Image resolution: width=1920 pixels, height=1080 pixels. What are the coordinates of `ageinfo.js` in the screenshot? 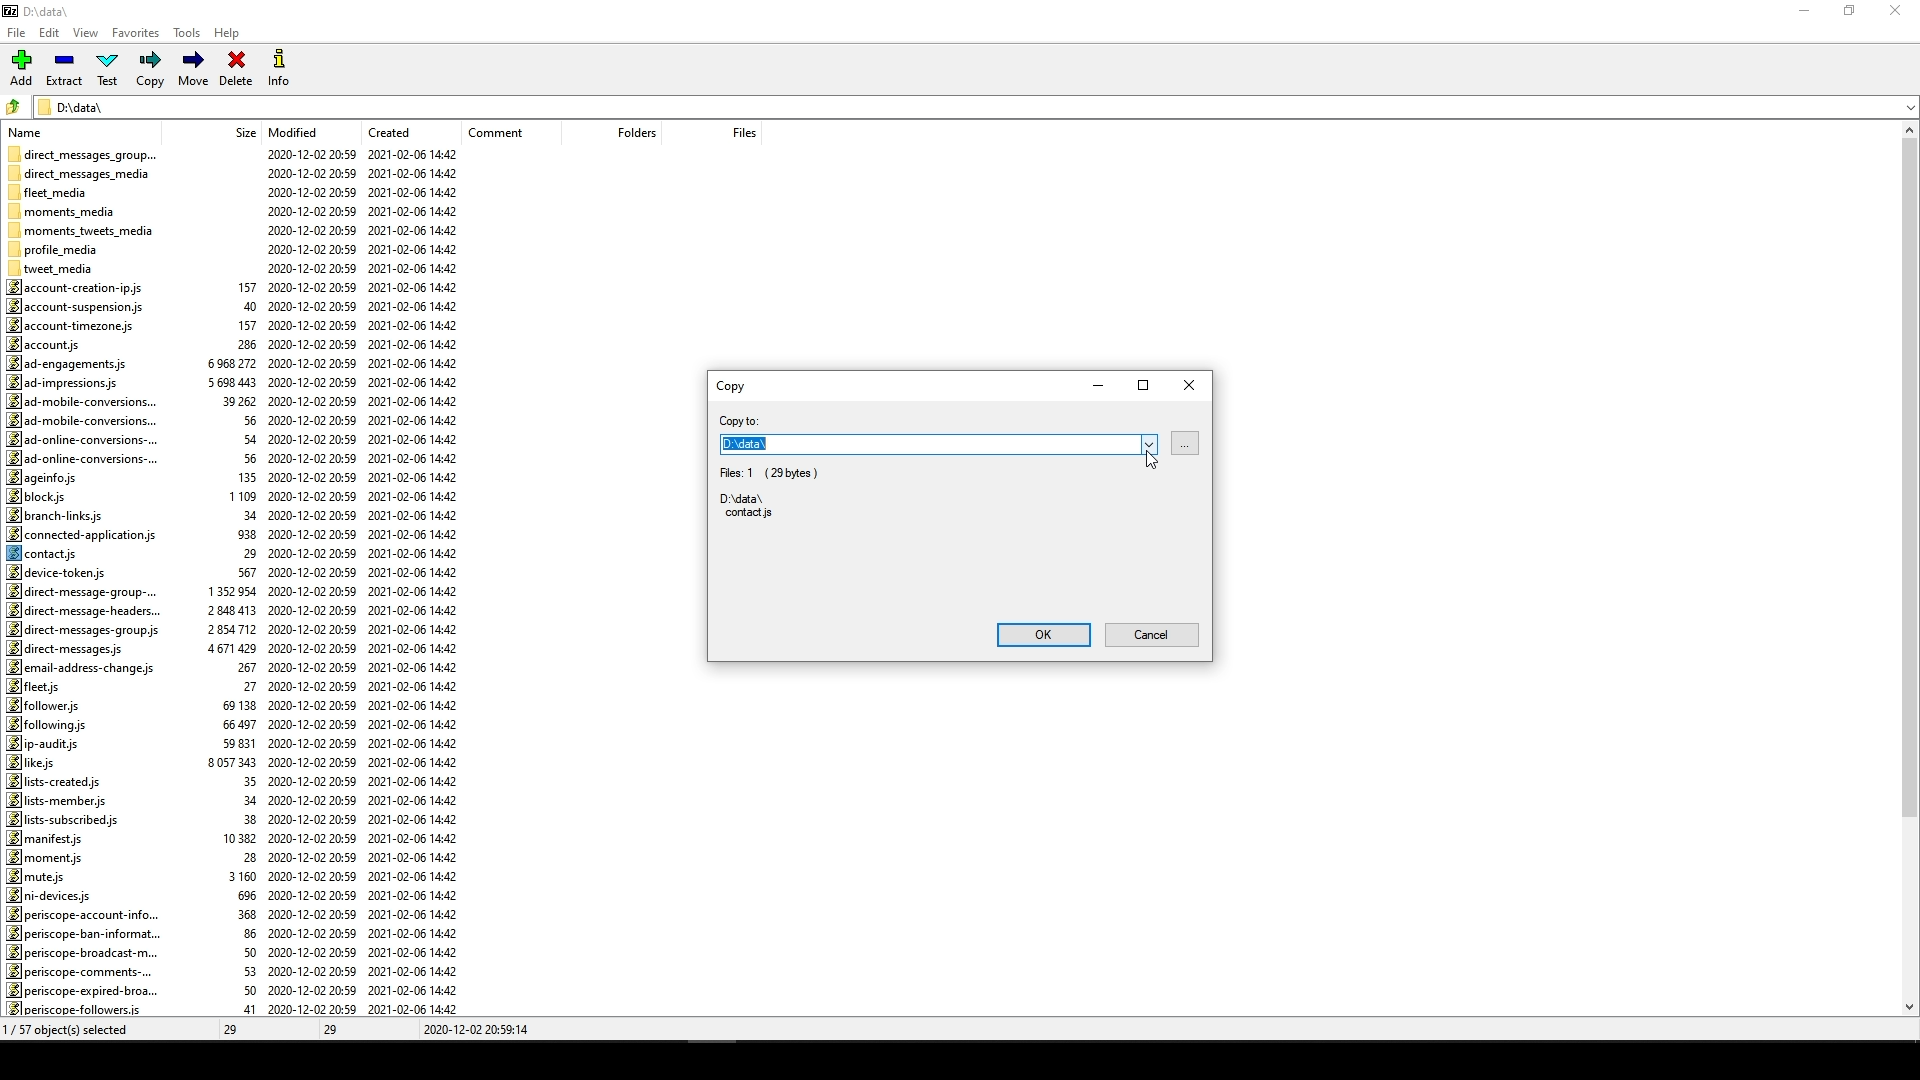 It's located at (44, 478).